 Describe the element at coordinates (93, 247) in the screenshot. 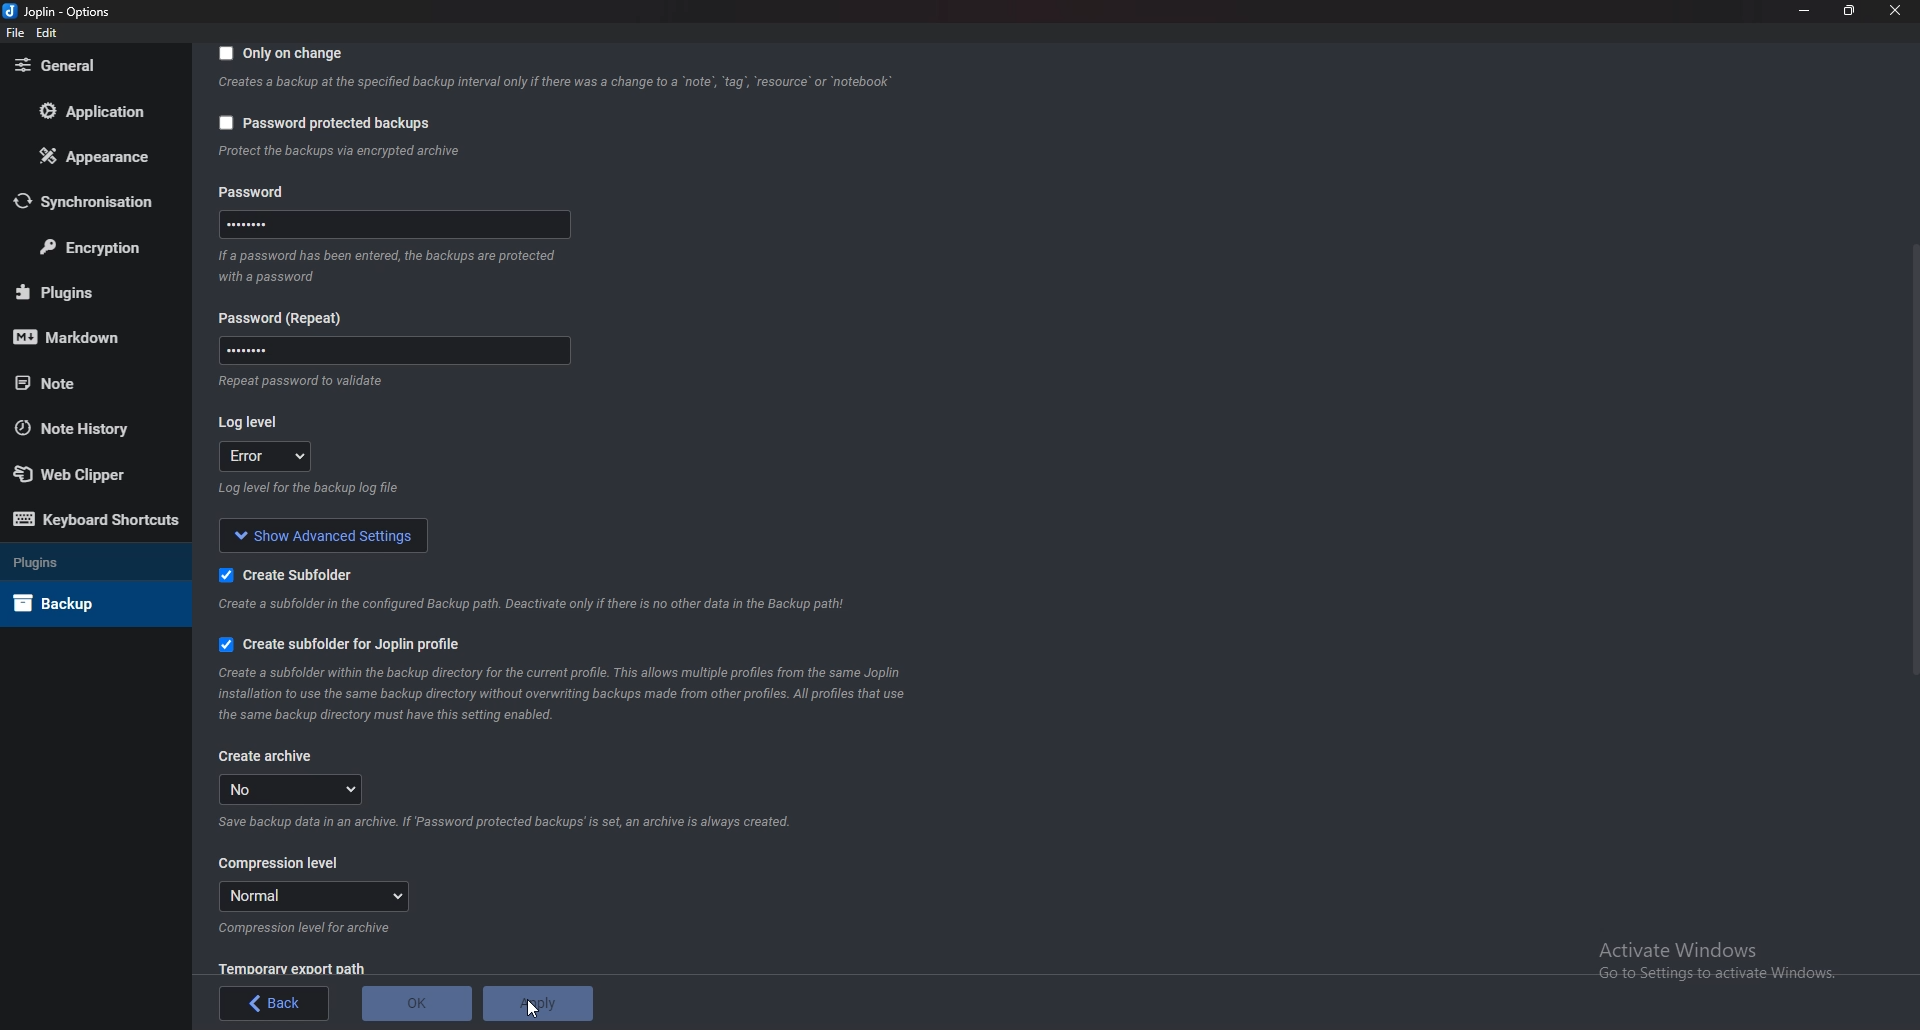

I see `Encryption` at that location.